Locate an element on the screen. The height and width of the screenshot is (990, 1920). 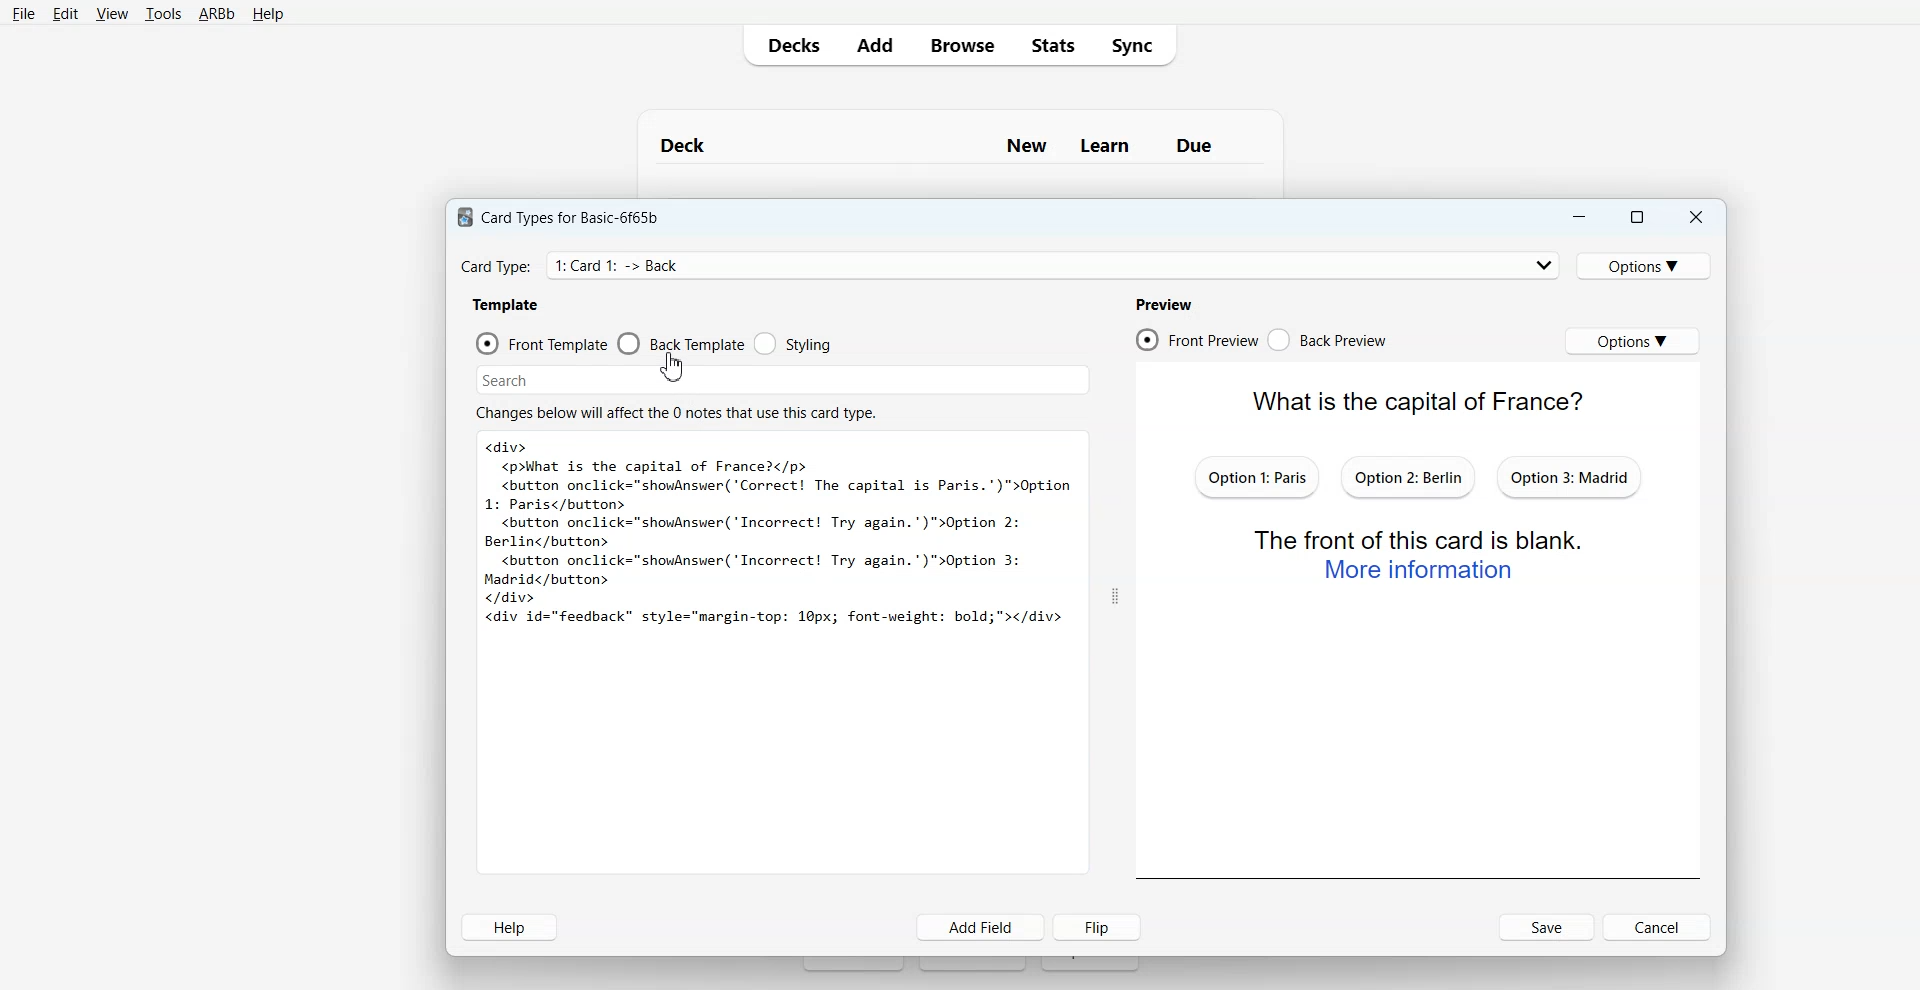
Options is located at coordinates (1633, 341).